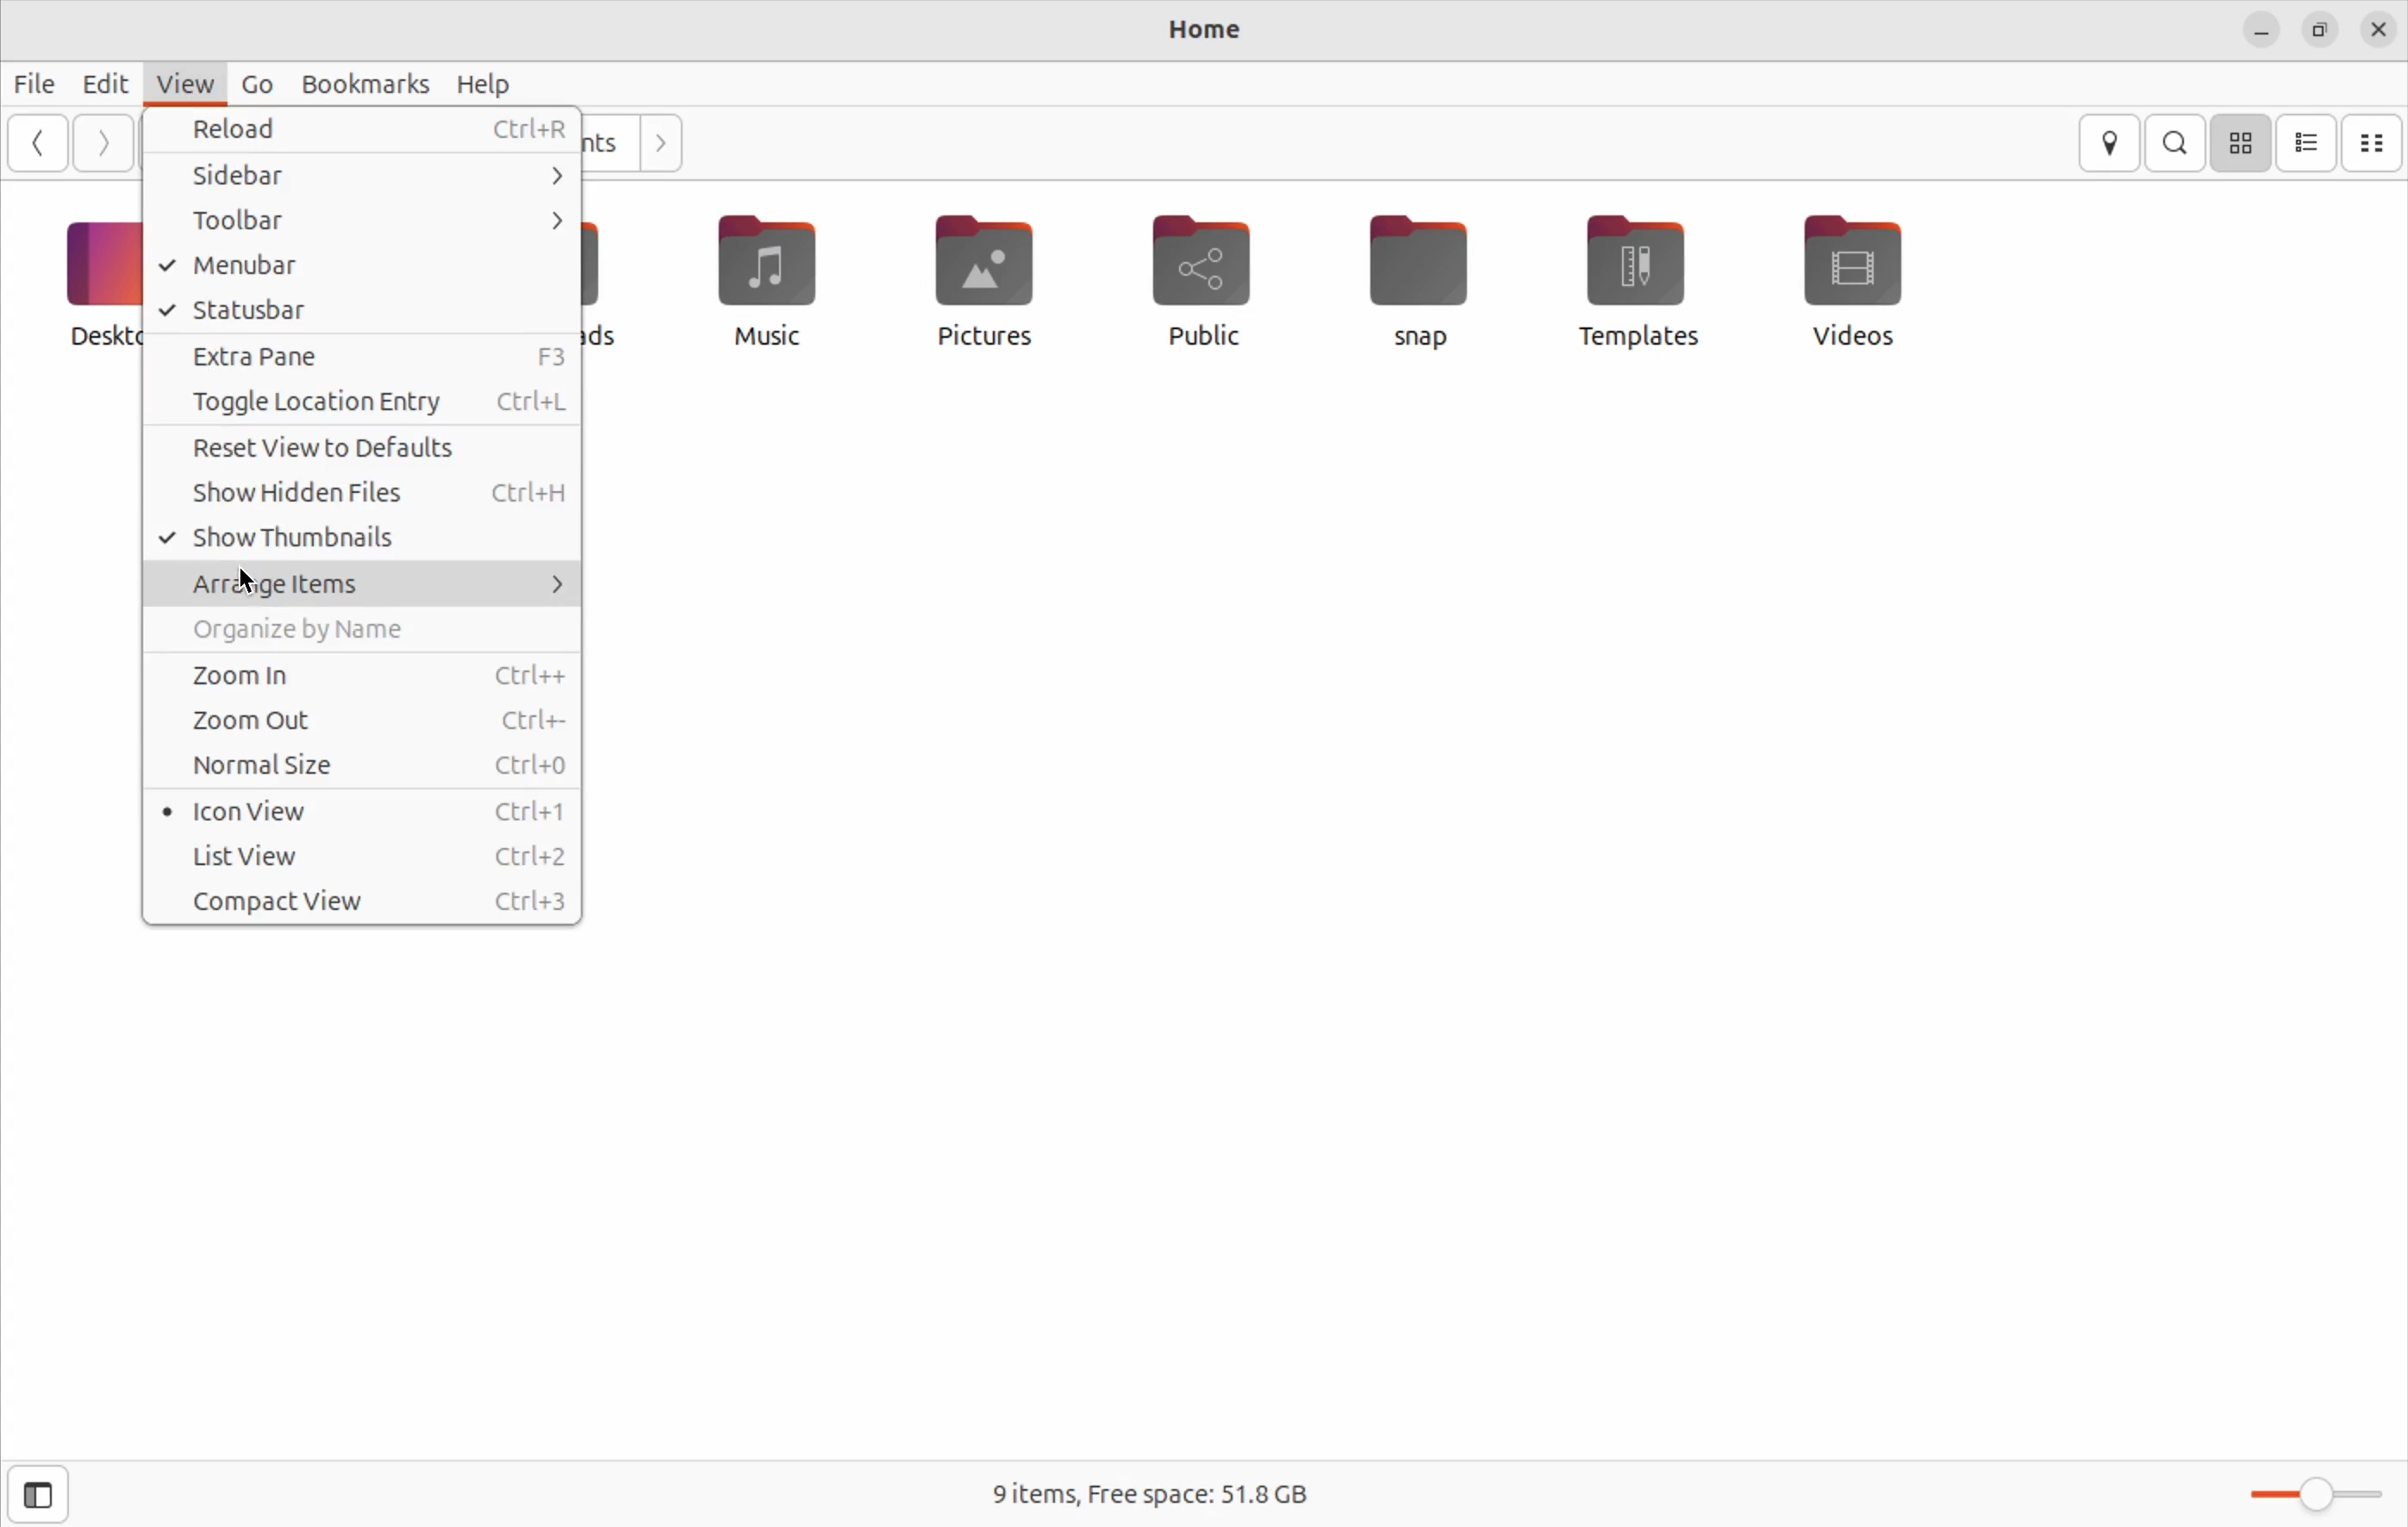 This screenshot has height=1527, width=2408. Describe the element at coordinates (365, 537) in the screenshot. I see `show thumb nails` at that location.